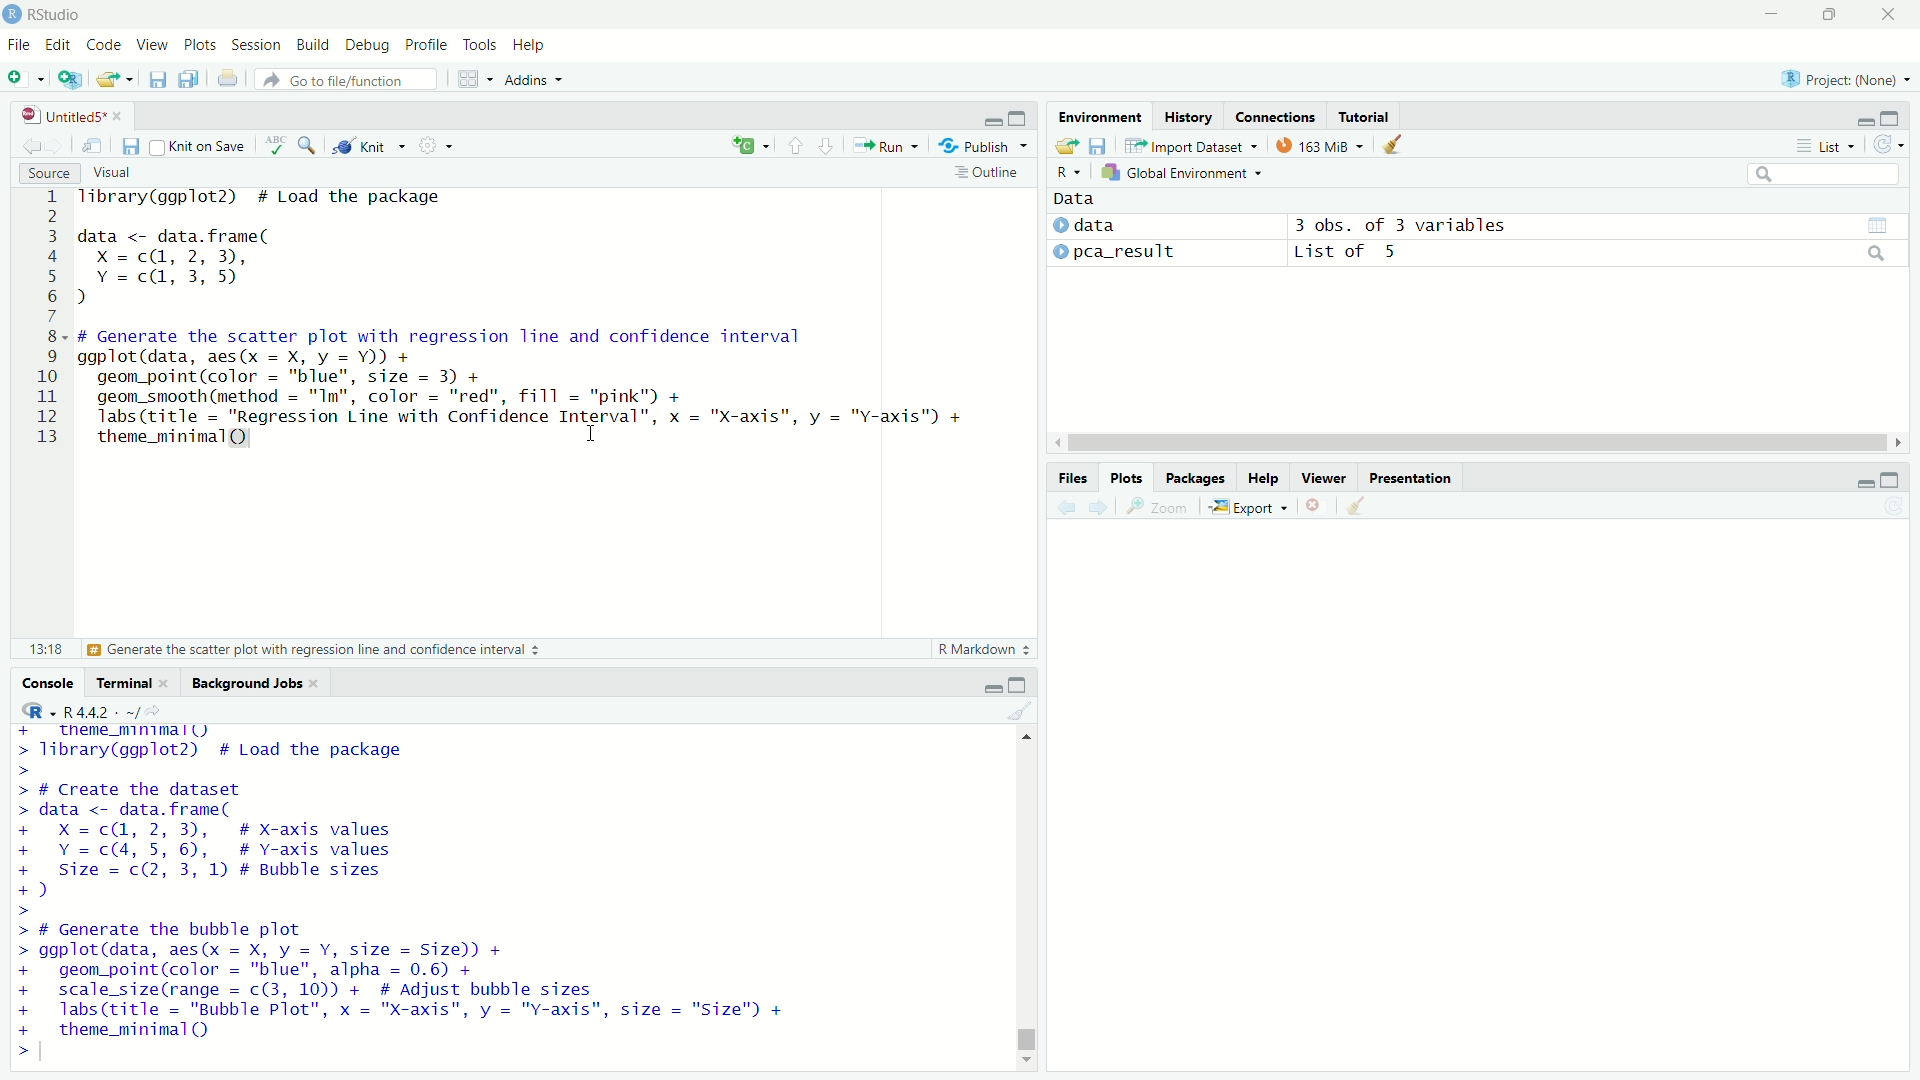 The width and height of the screenshot is (1920, 1080). I want to click on Clear objects from workspace, so click(1394, 145).